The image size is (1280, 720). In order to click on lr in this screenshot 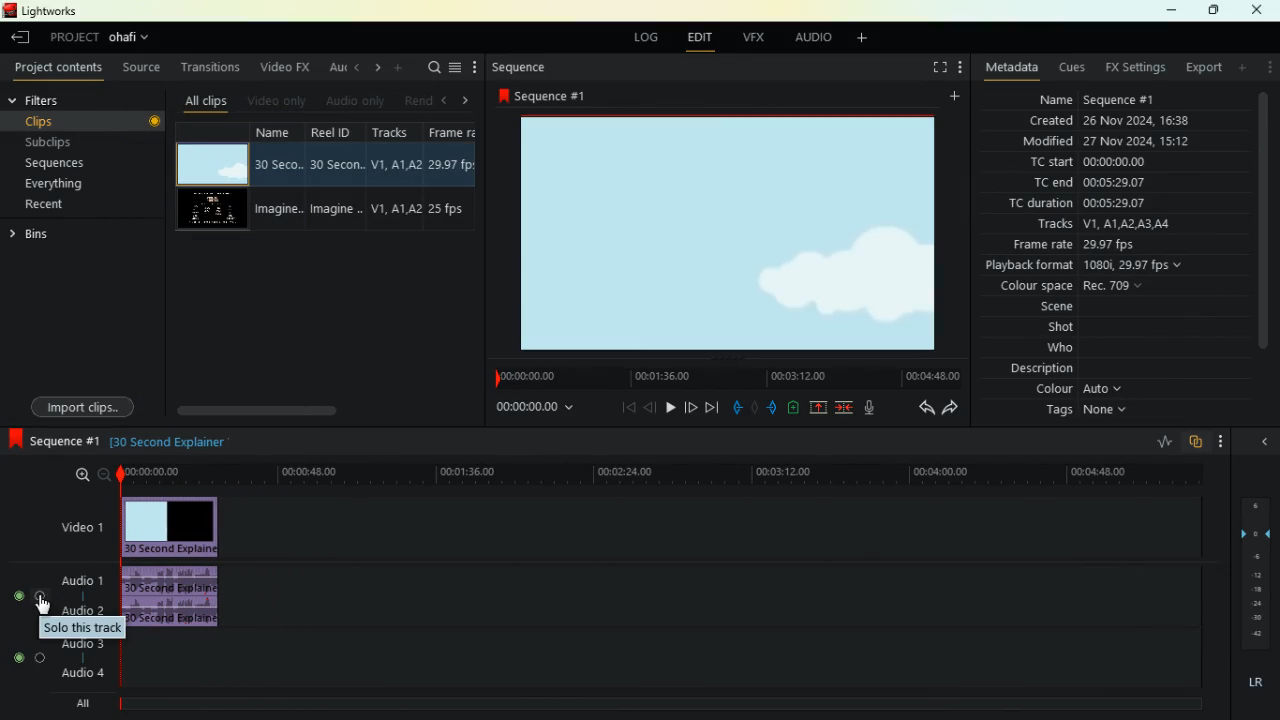, I will do `click(1248, 684)`.